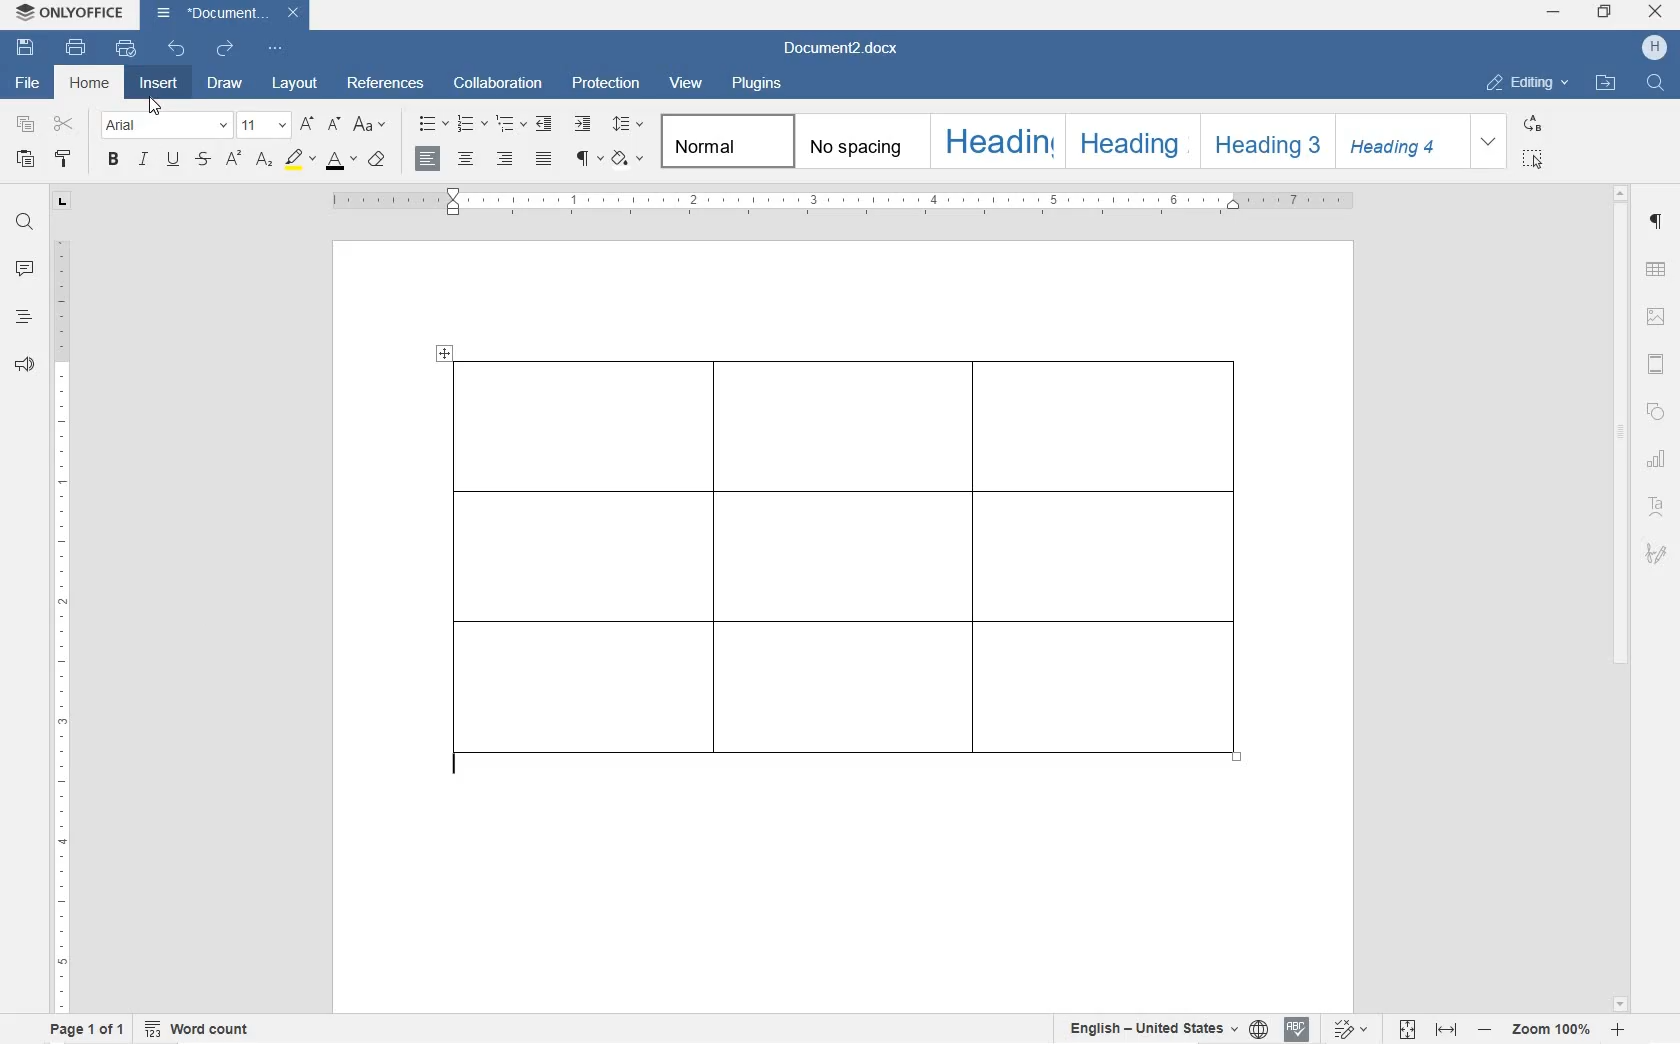 Image resolution: width=1680 pixels, height=1044 pixels. What do you see at coordinates (91, 84) in the screenshot?
I see `home` at bounding box center [91, 84].